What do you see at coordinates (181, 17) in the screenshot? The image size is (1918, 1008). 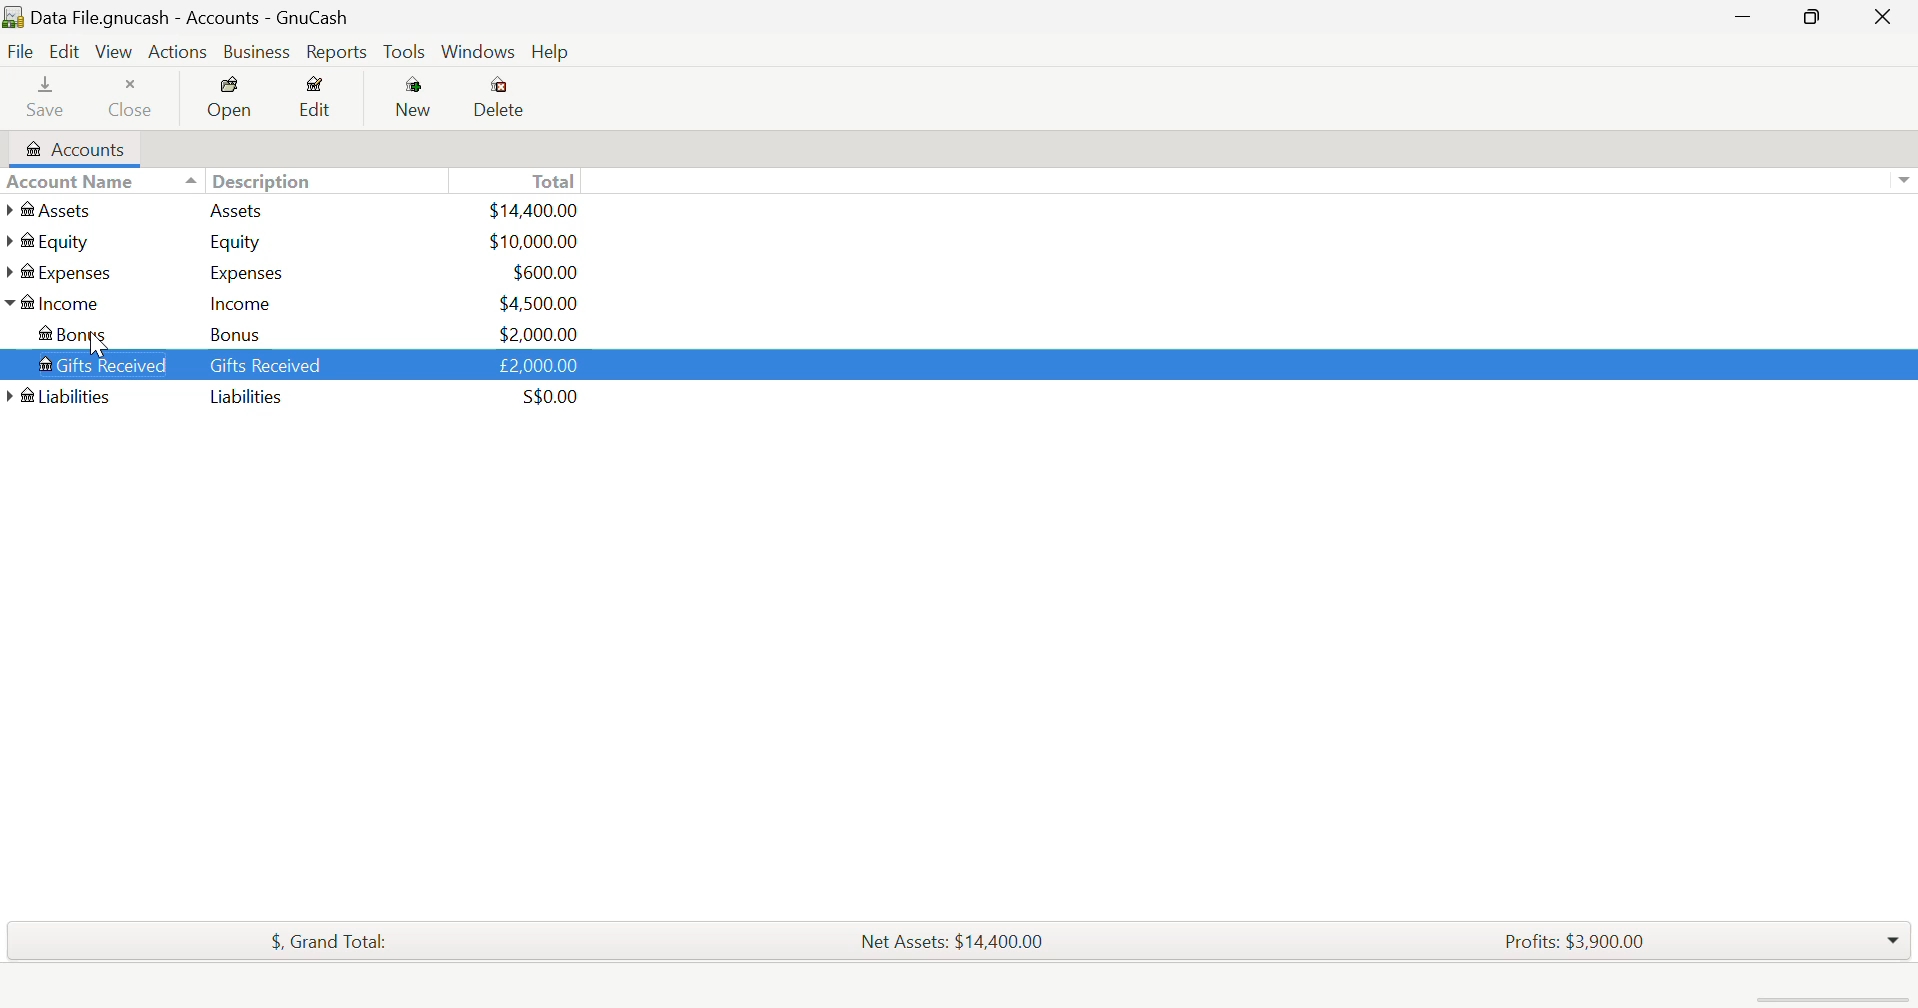 I see `Data File.gnucash - Accounts - GnuCash` at bounding box center [181, 17].